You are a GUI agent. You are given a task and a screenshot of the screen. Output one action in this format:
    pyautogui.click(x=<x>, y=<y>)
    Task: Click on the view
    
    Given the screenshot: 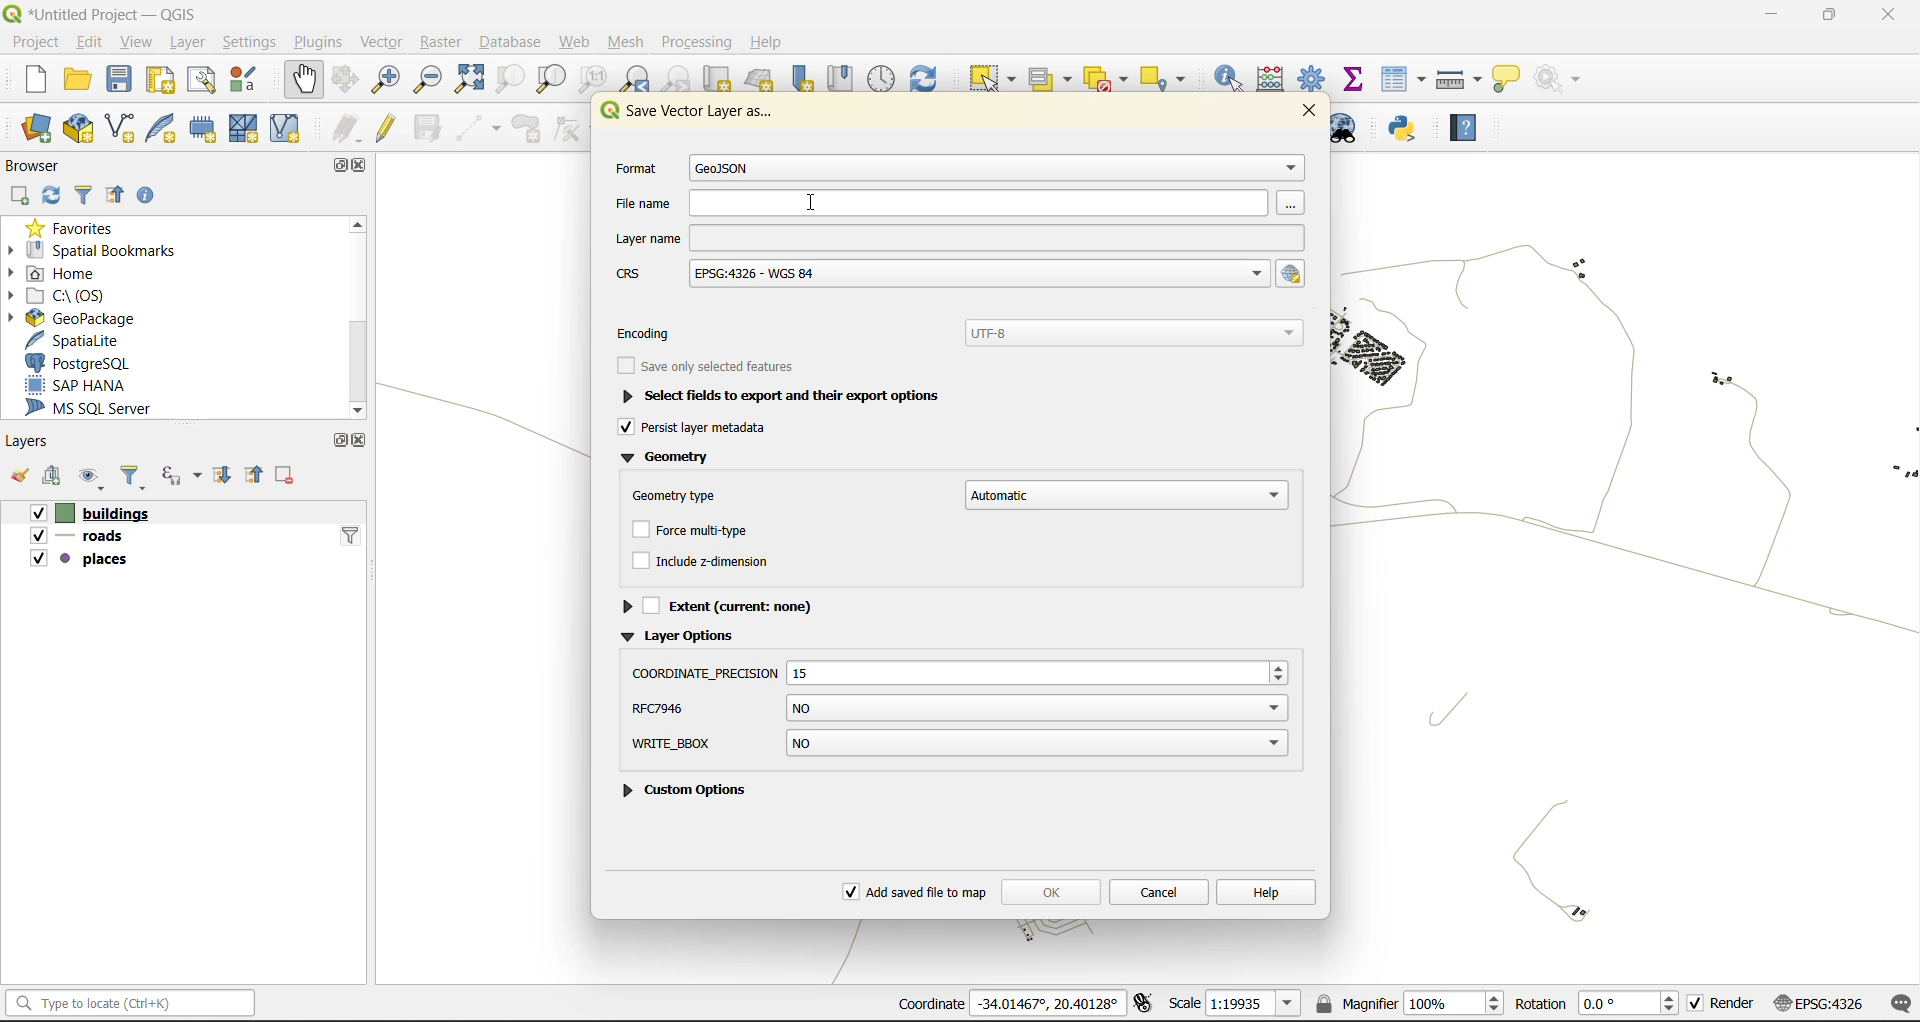 What is the action you would take?
    pyautogui.click(x=136, y=44)
    